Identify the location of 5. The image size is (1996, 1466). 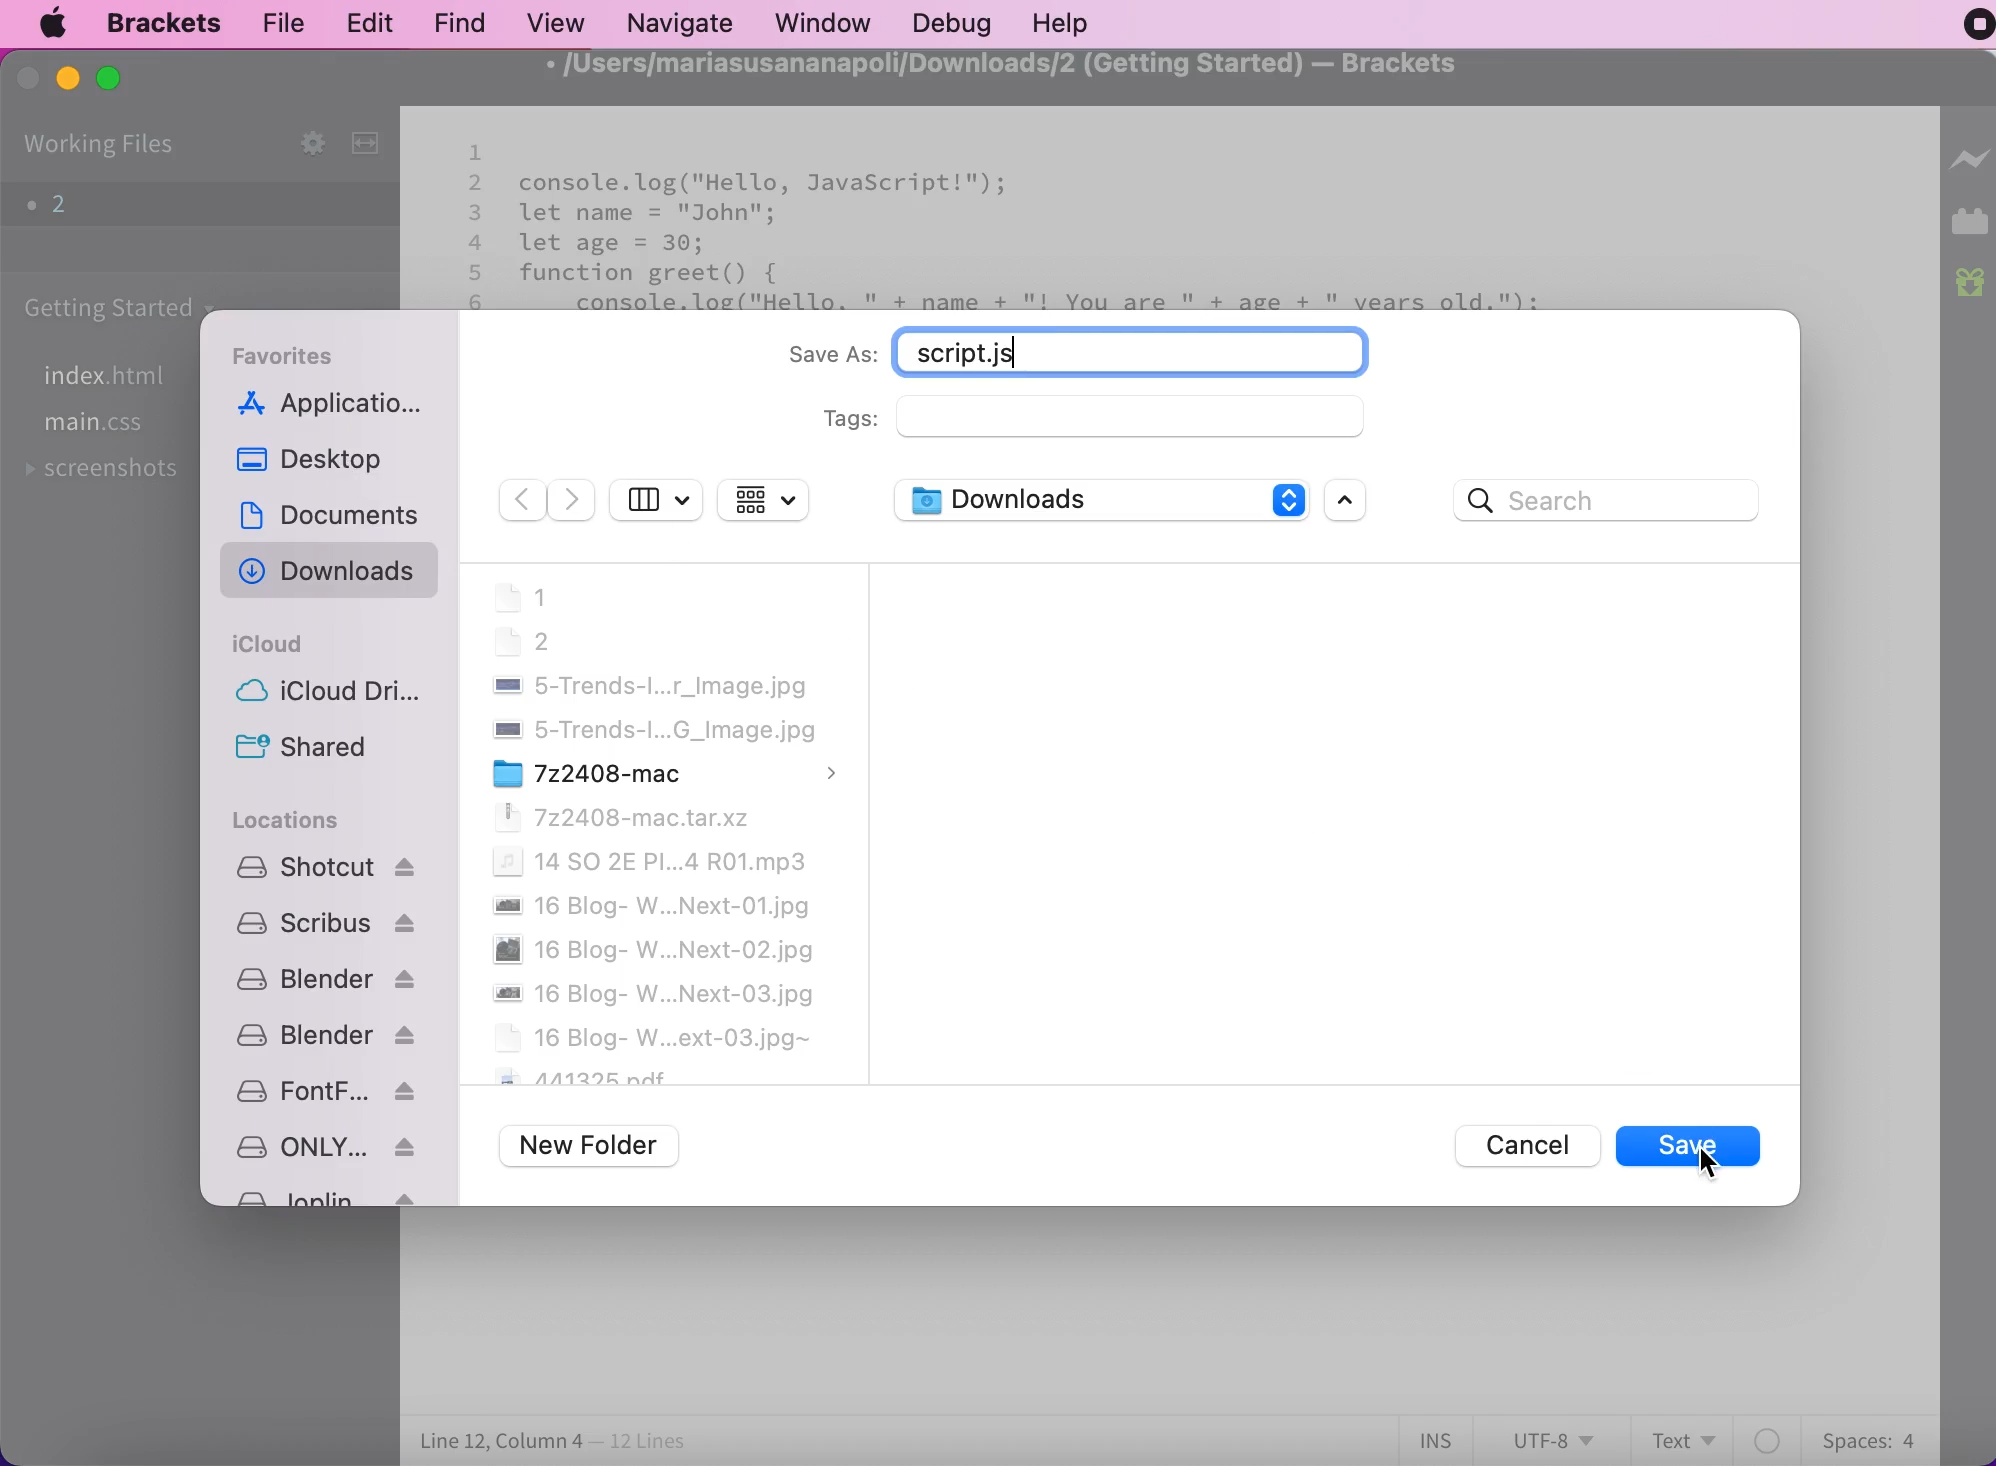
(478, 273).